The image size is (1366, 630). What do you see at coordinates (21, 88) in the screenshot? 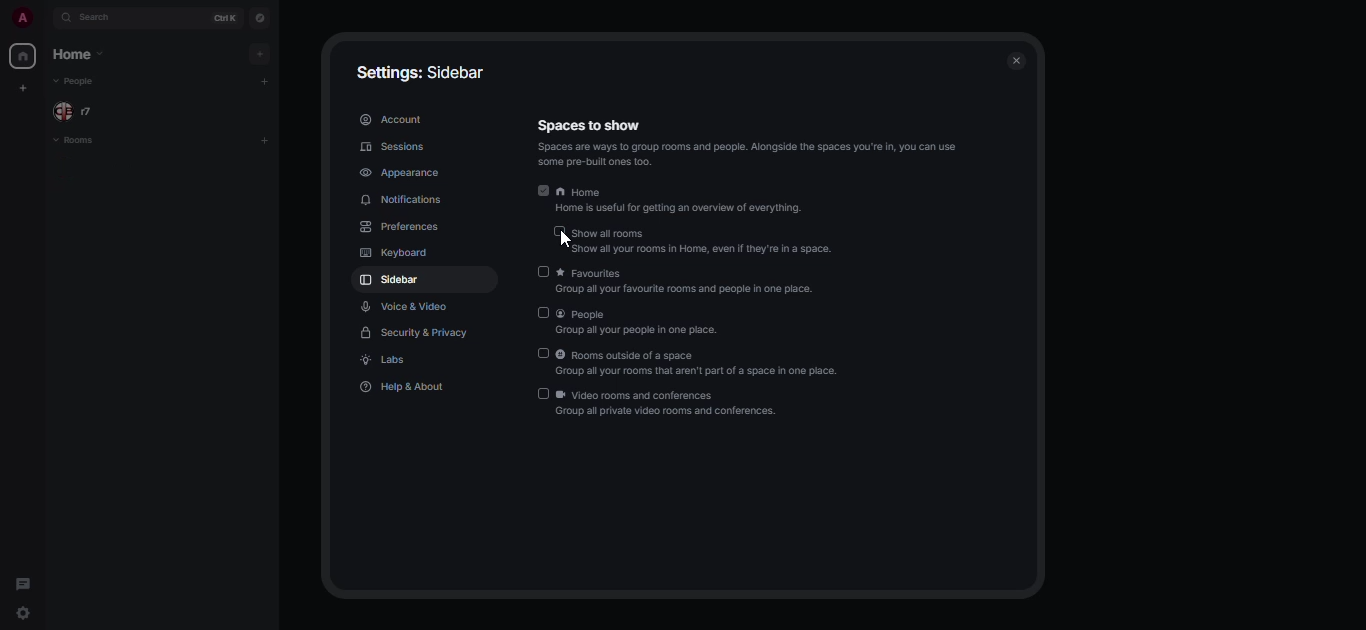
I see `create space` at bounding box center [21, 88].